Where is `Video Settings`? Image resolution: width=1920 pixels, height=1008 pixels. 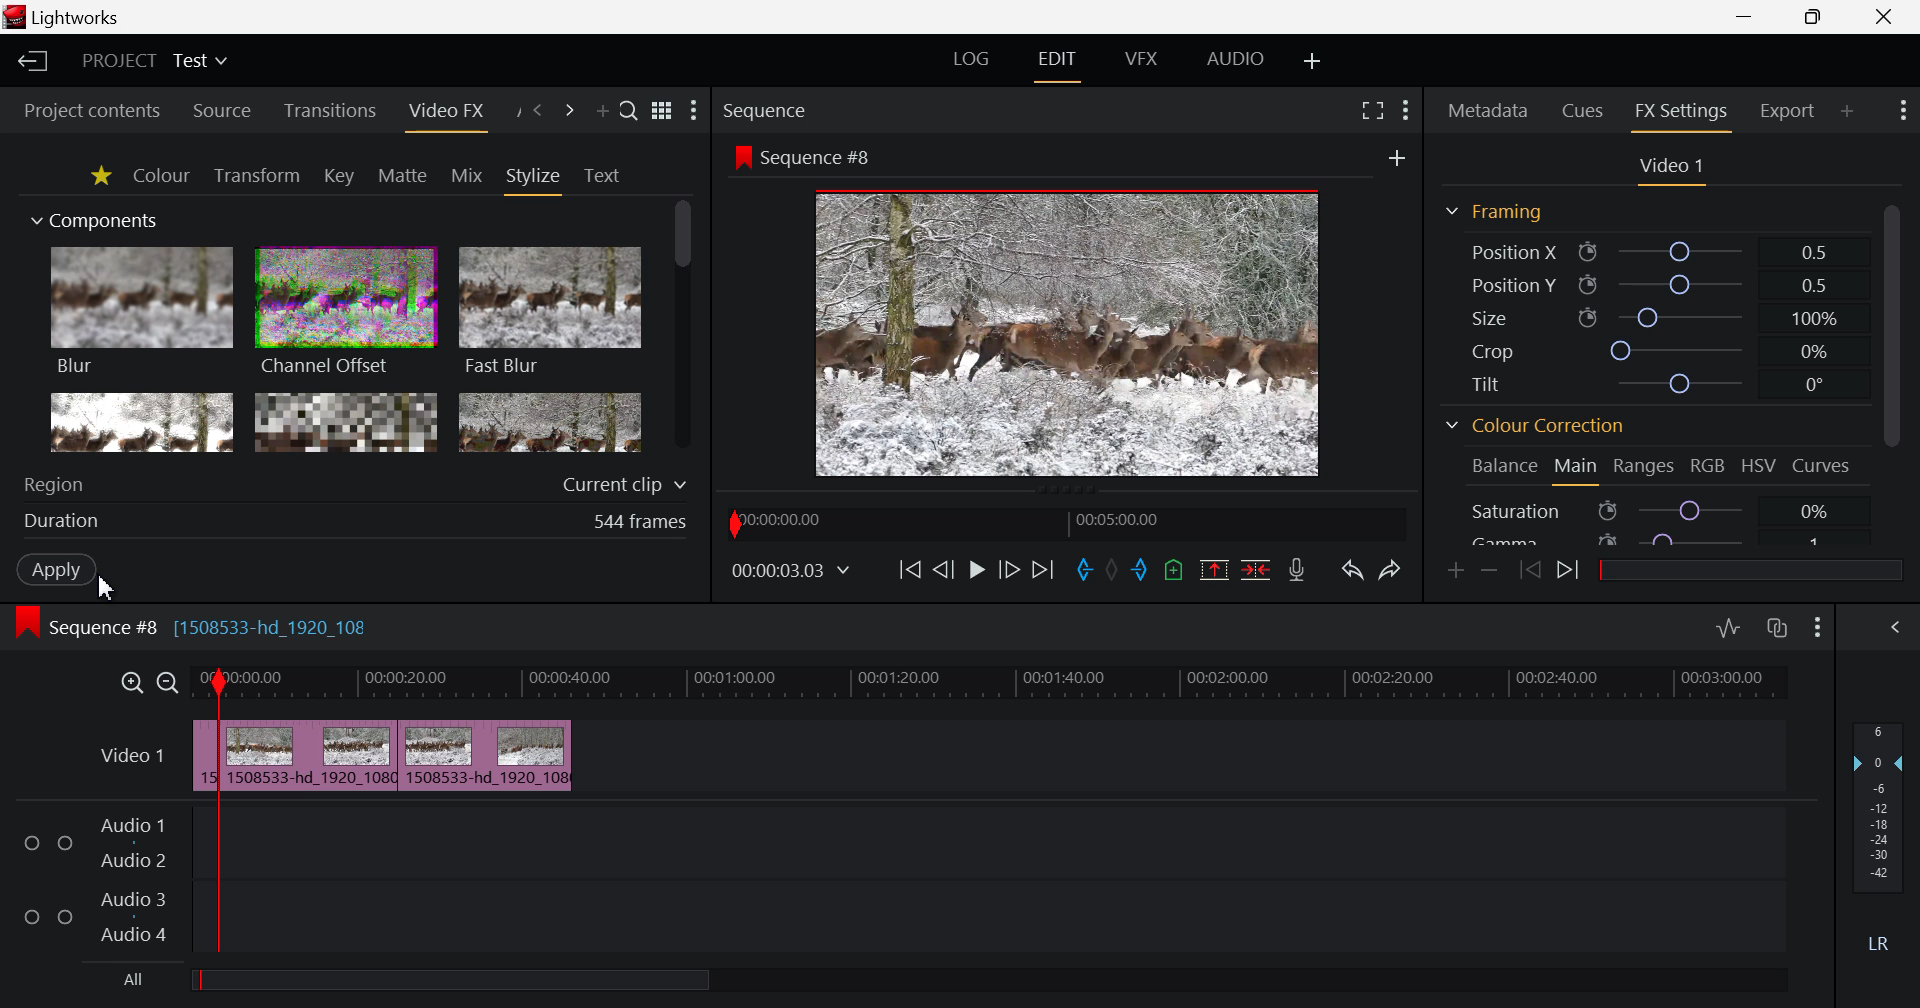
Video Settings is located at coordinates (1669, 169).